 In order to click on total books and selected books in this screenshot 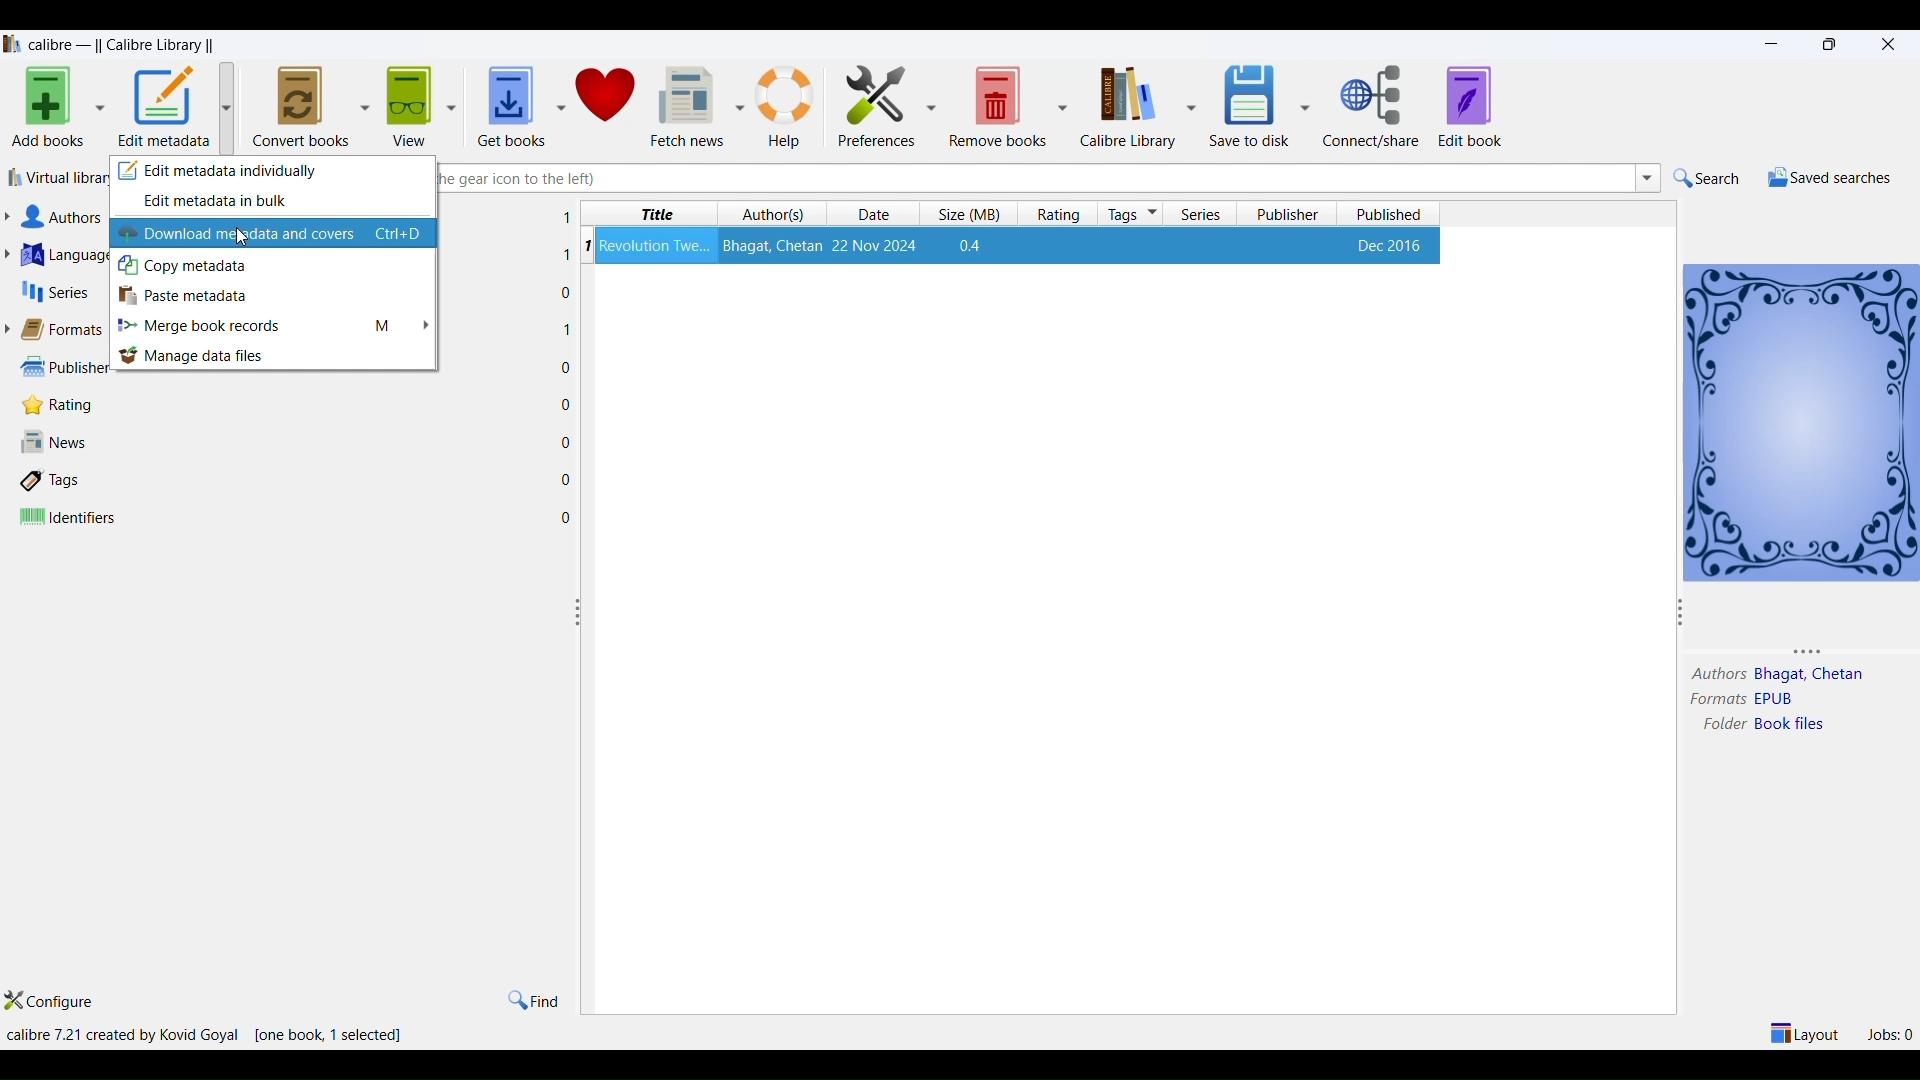, I will do `click(332, 1035)`.